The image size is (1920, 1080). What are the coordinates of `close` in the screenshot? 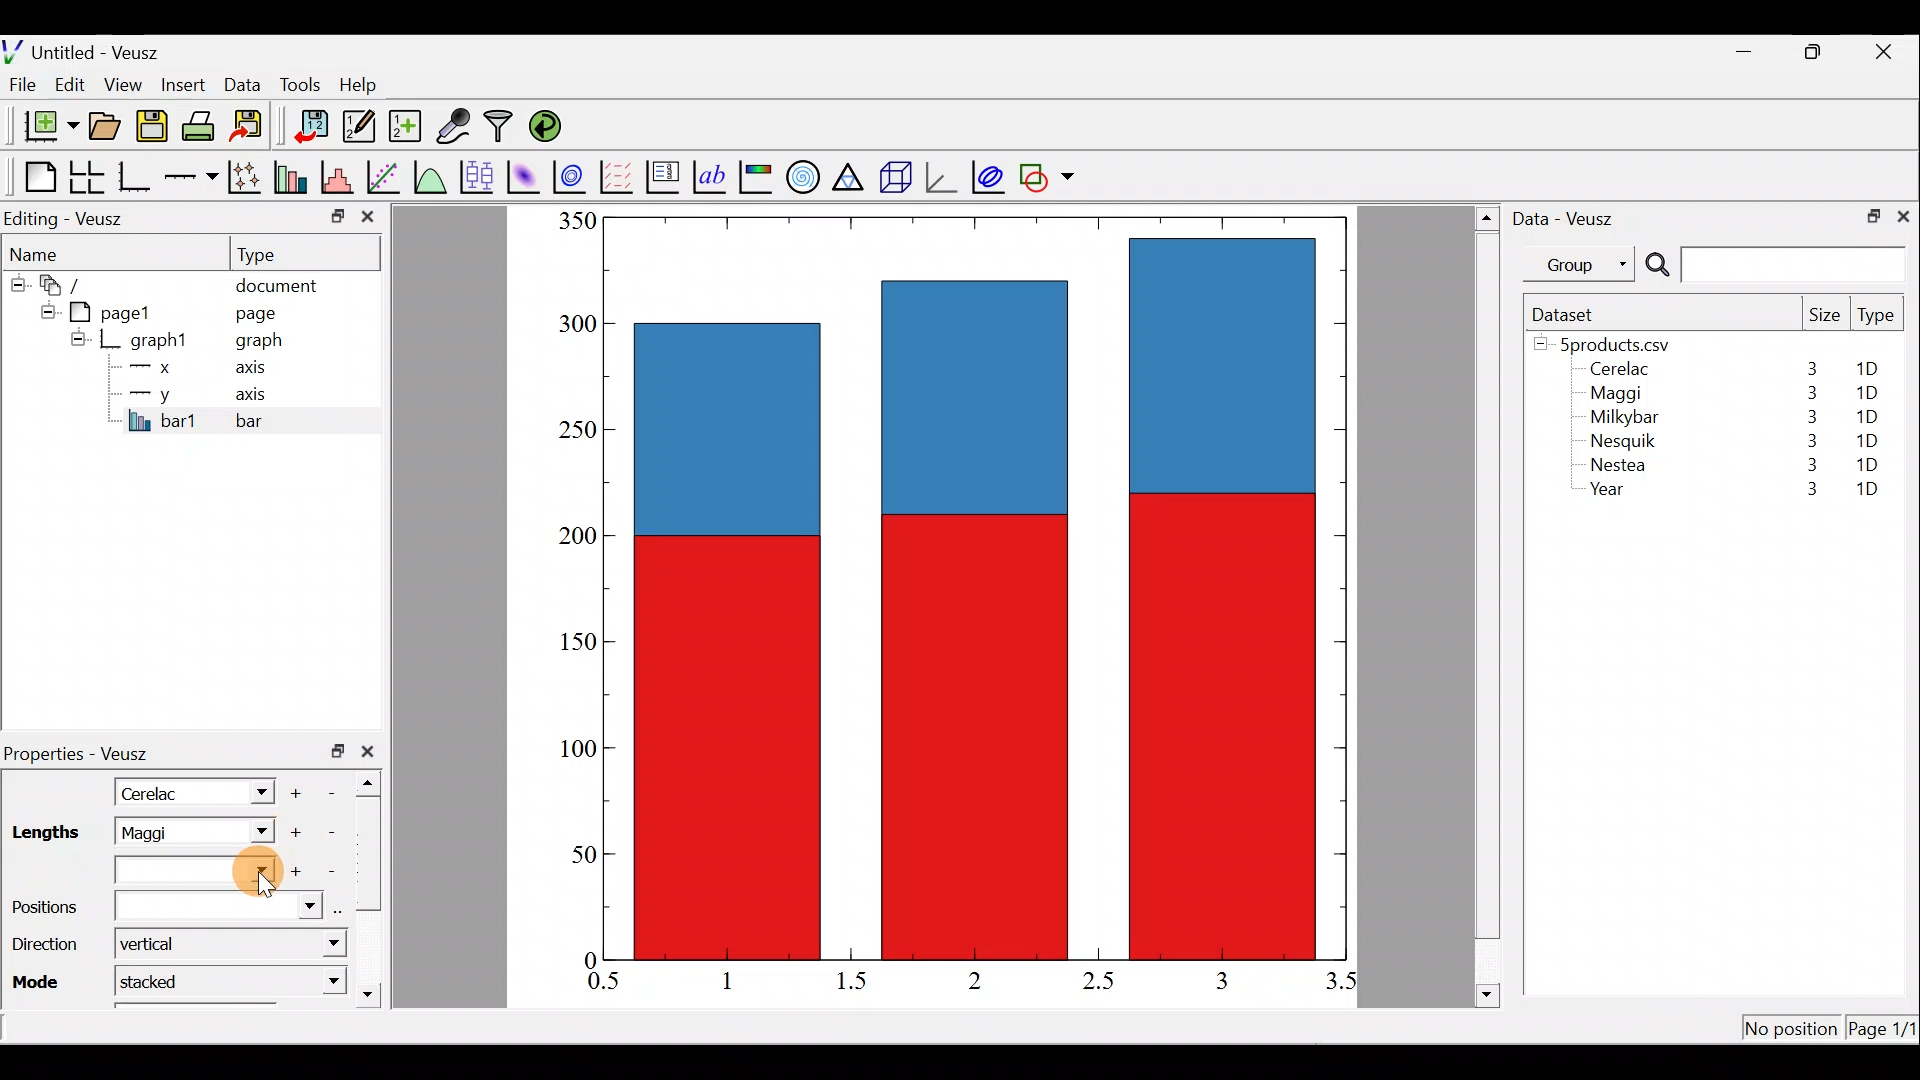 It's located at (372, 751).